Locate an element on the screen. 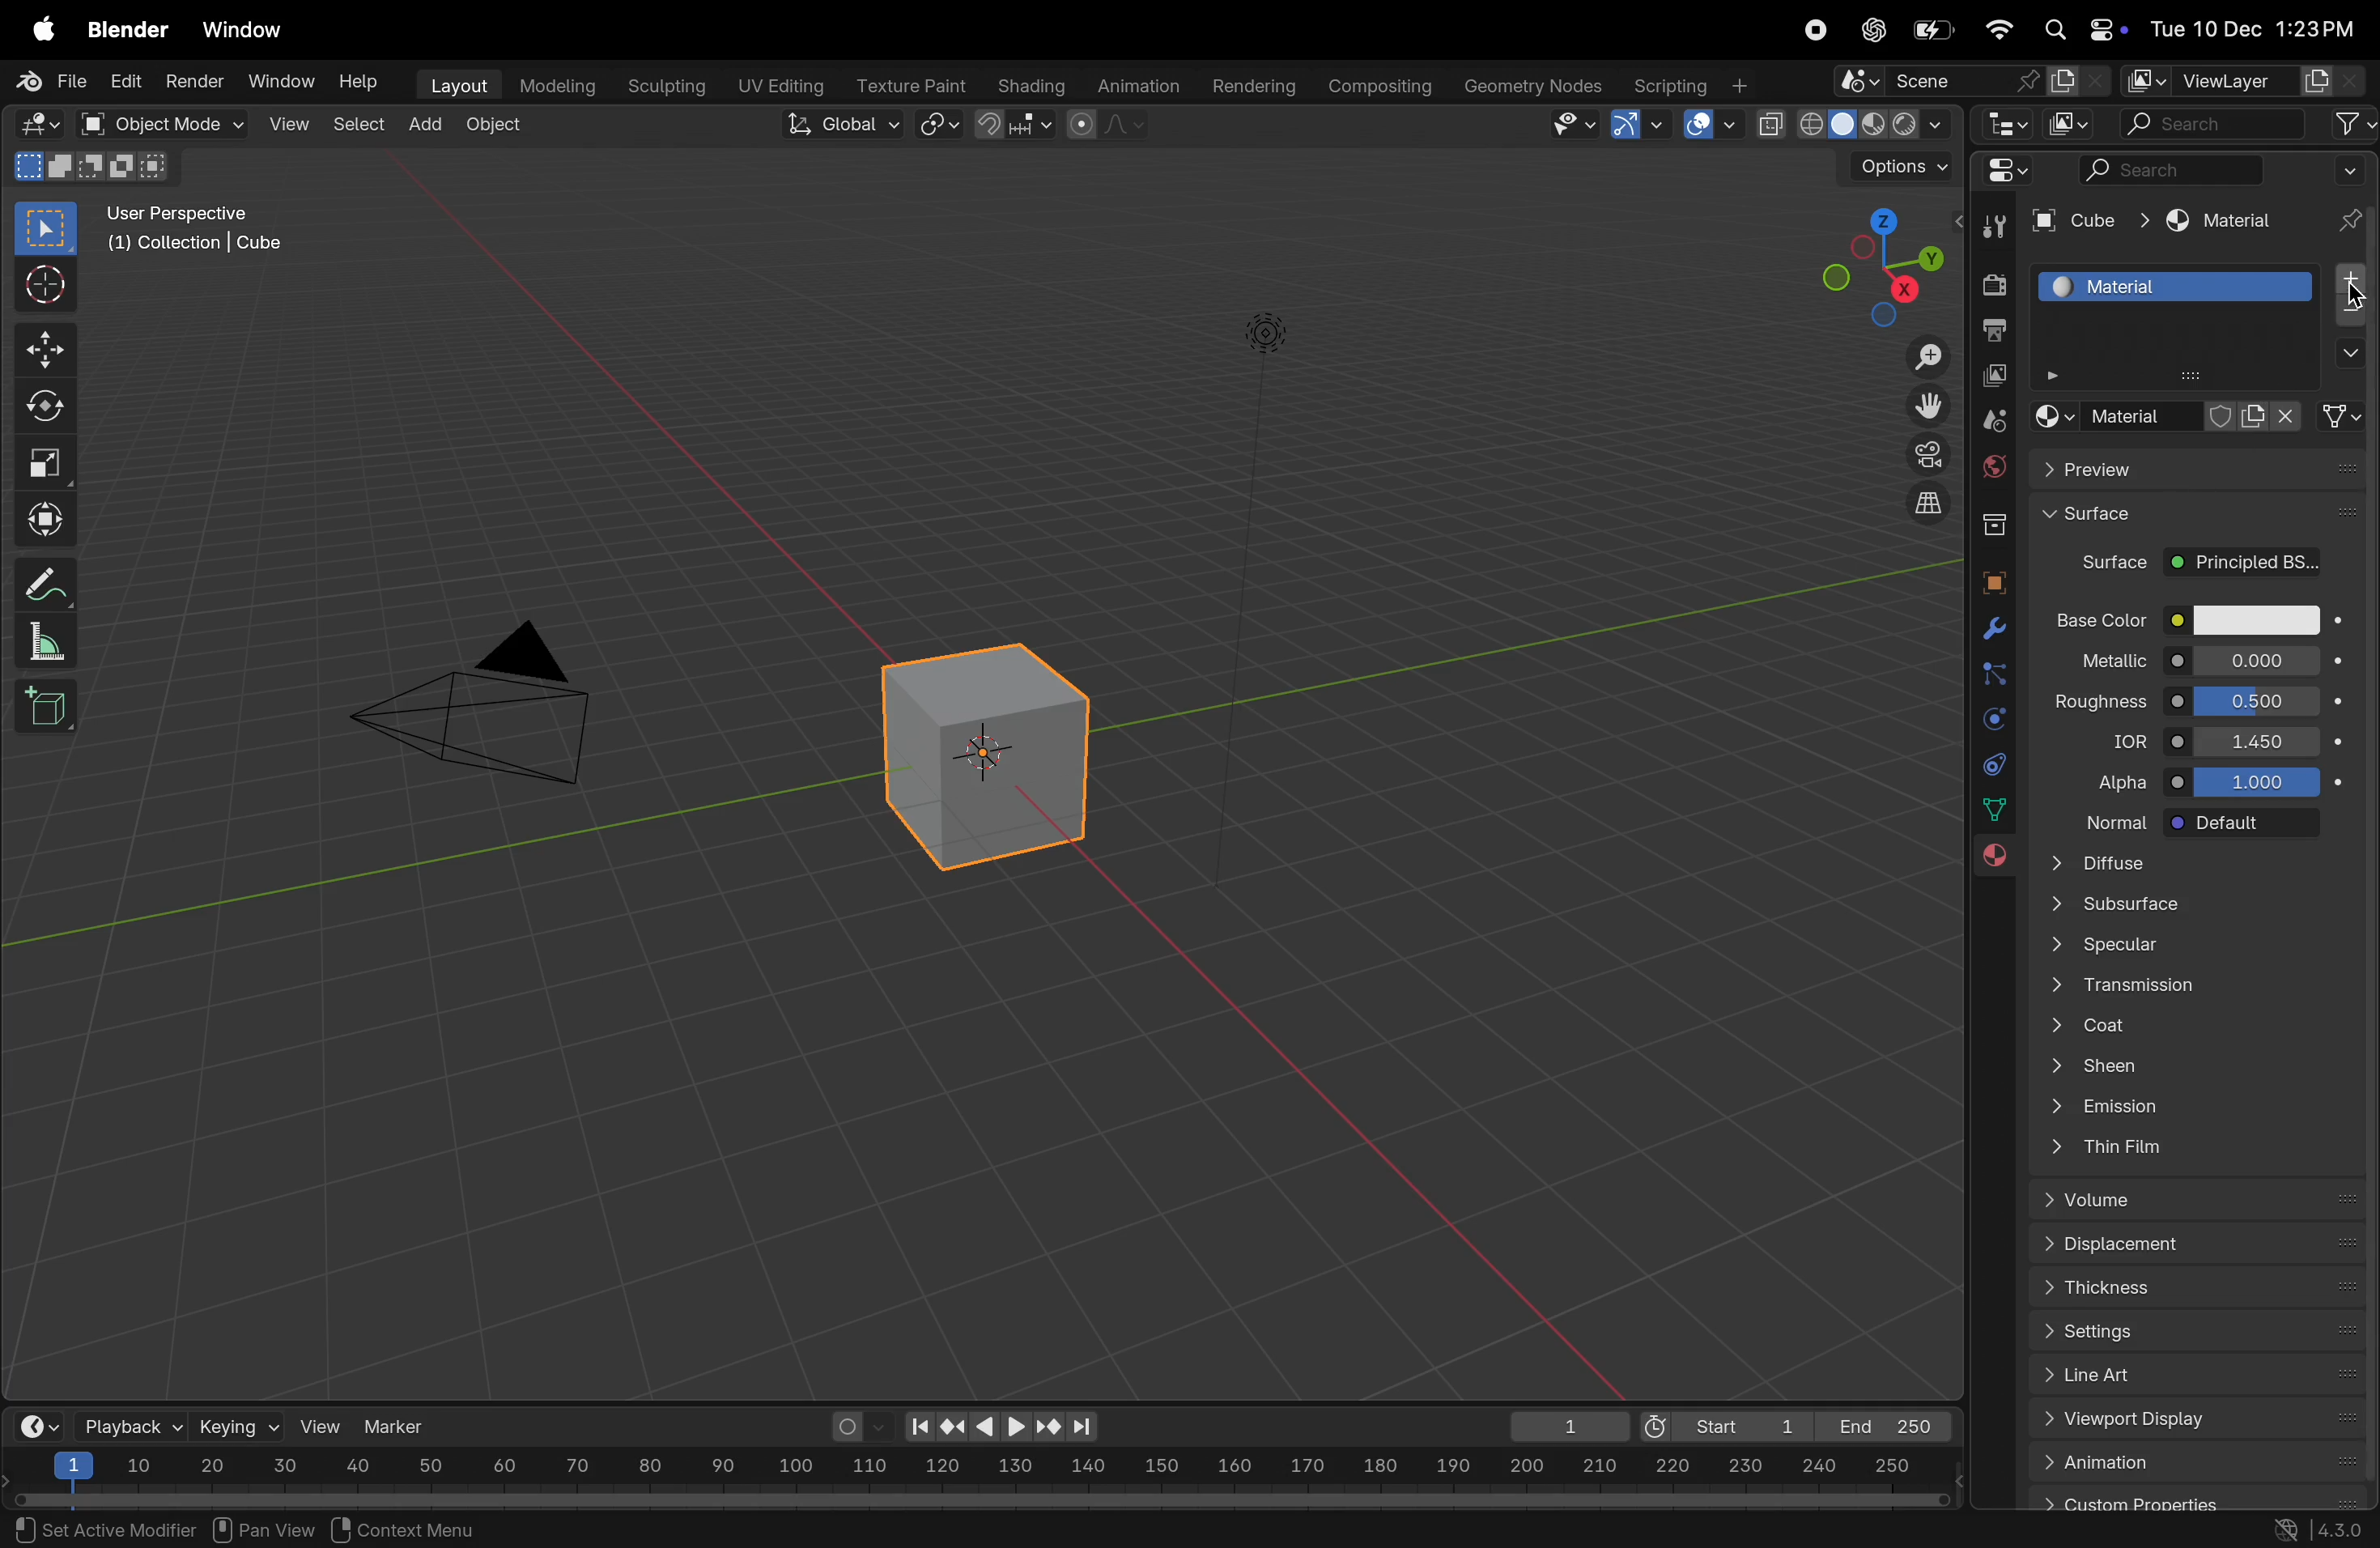  move the view is located at coordinates (1927, 402).